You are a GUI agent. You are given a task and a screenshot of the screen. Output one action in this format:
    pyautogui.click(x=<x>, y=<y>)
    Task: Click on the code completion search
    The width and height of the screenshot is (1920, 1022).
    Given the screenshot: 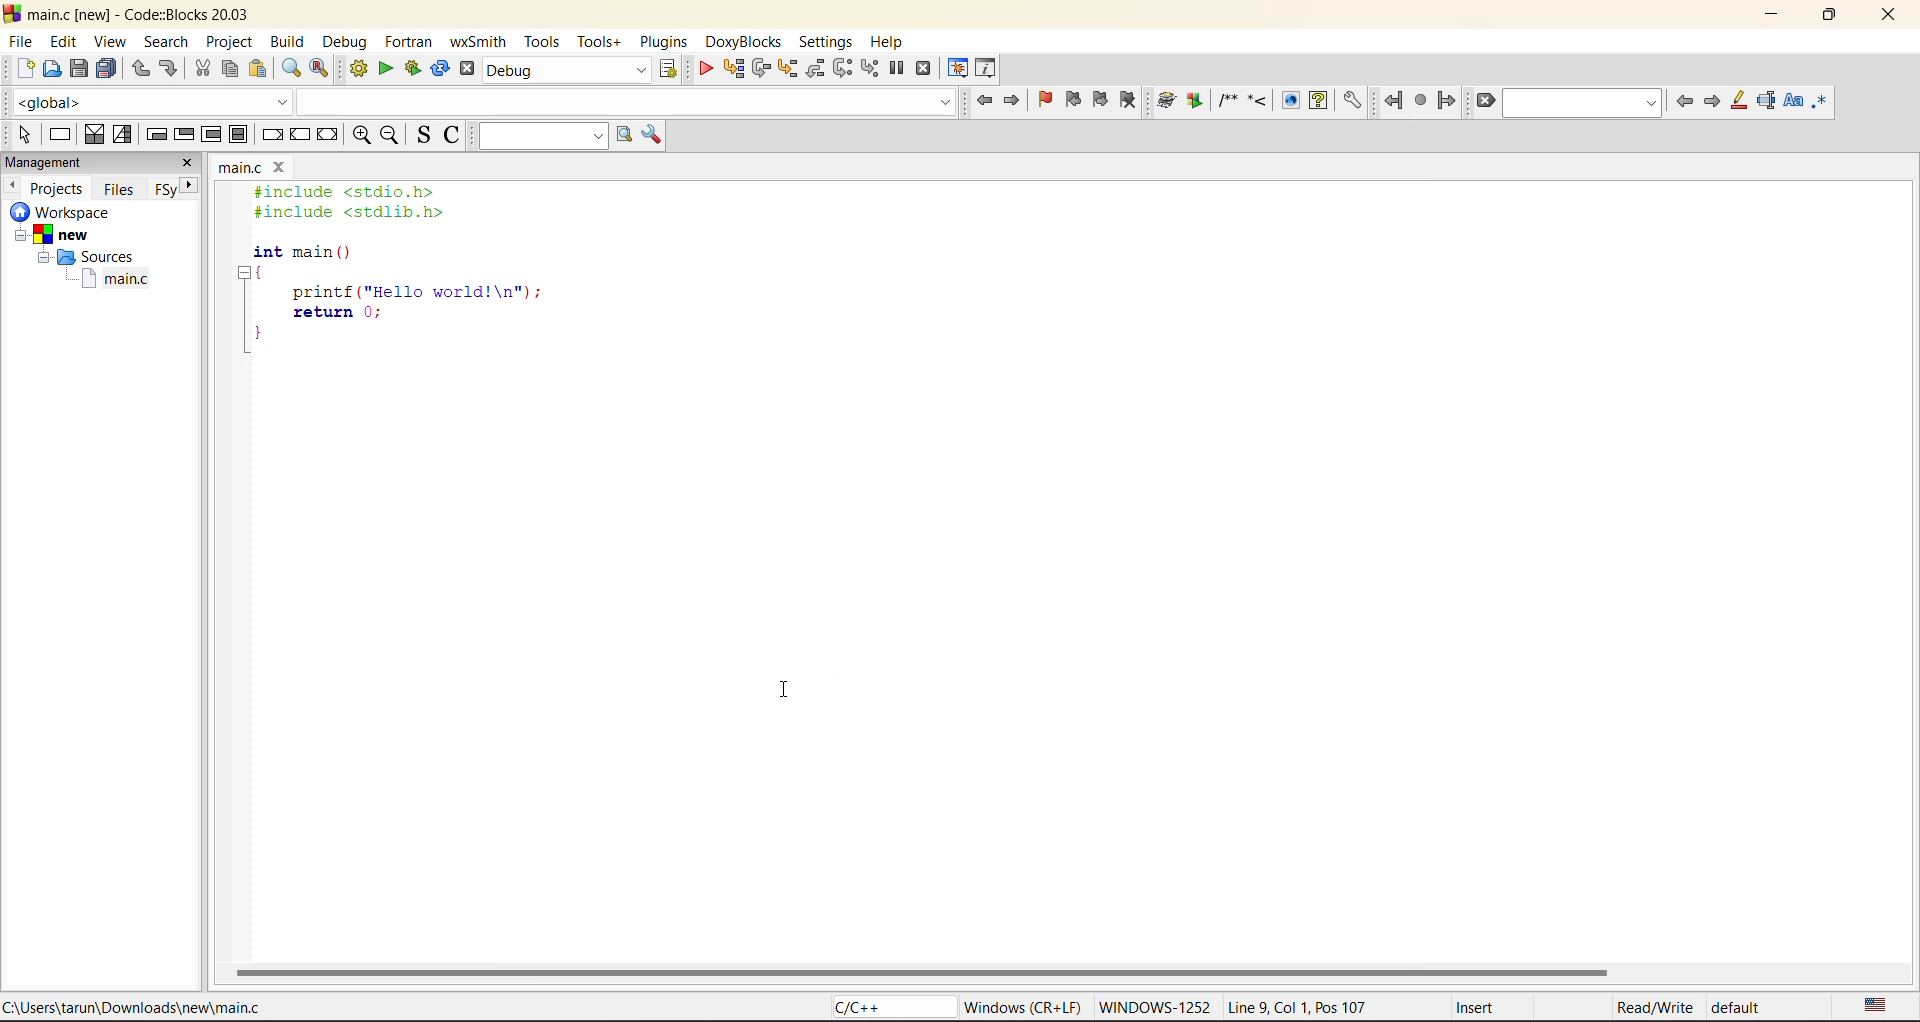 What is the action you would take?
    pyautogui.click(x=626, y=100)
    